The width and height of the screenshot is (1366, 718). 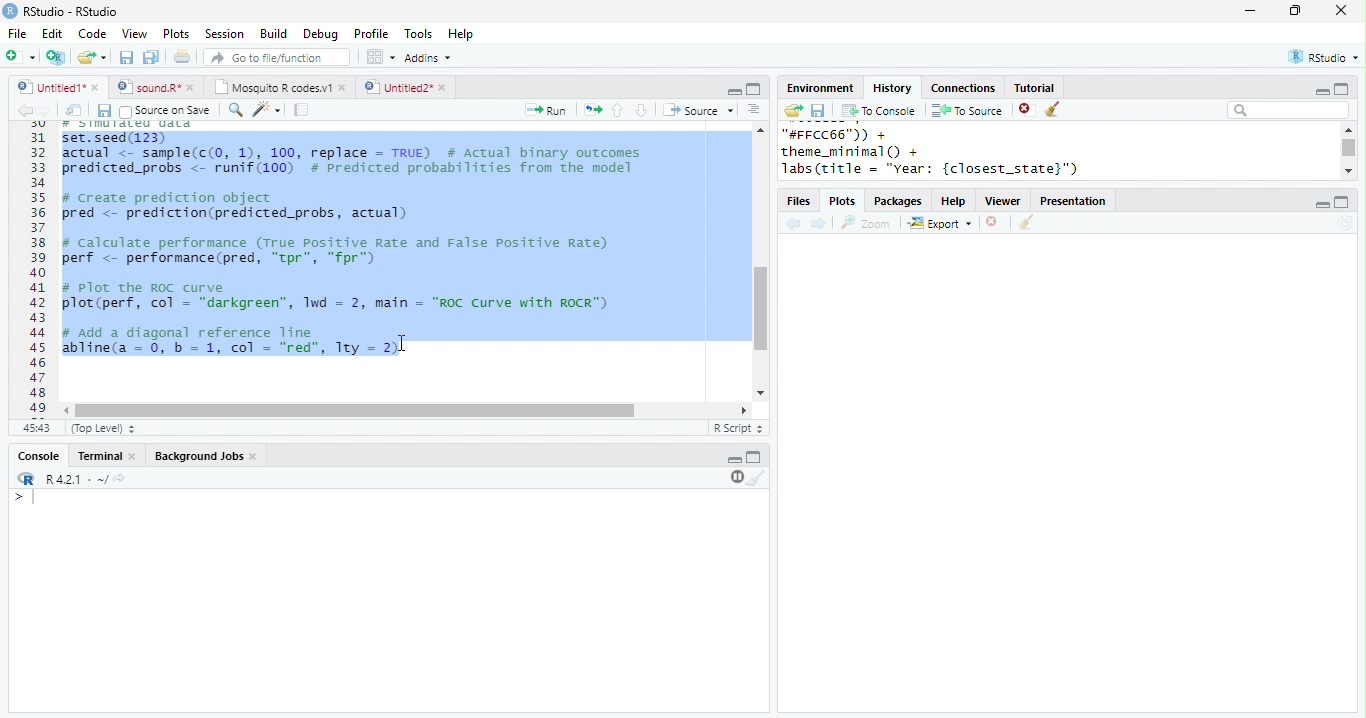 What do you see at coordinates (344, 87) in the screenshot?
I see `close` at bounding box center [344, 87].